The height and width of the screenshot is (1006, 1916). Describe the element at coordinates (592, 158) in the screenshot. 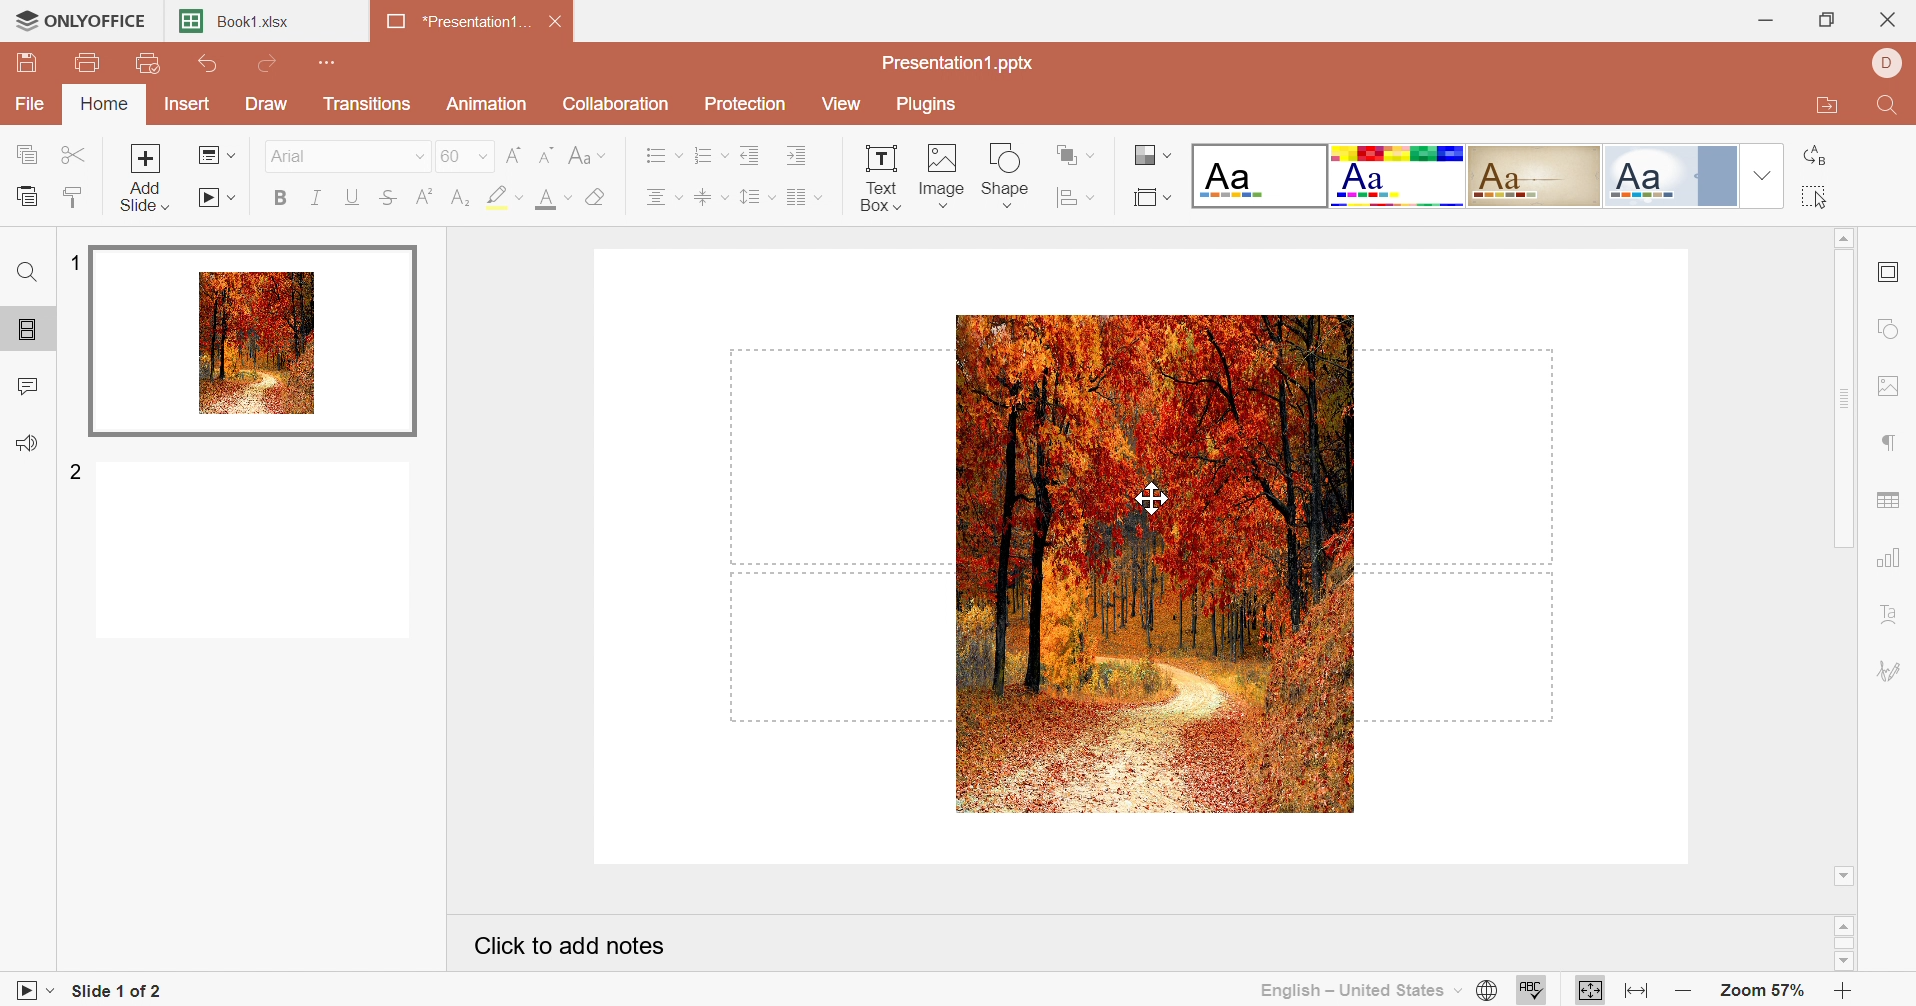

I see `Change case` at that location.